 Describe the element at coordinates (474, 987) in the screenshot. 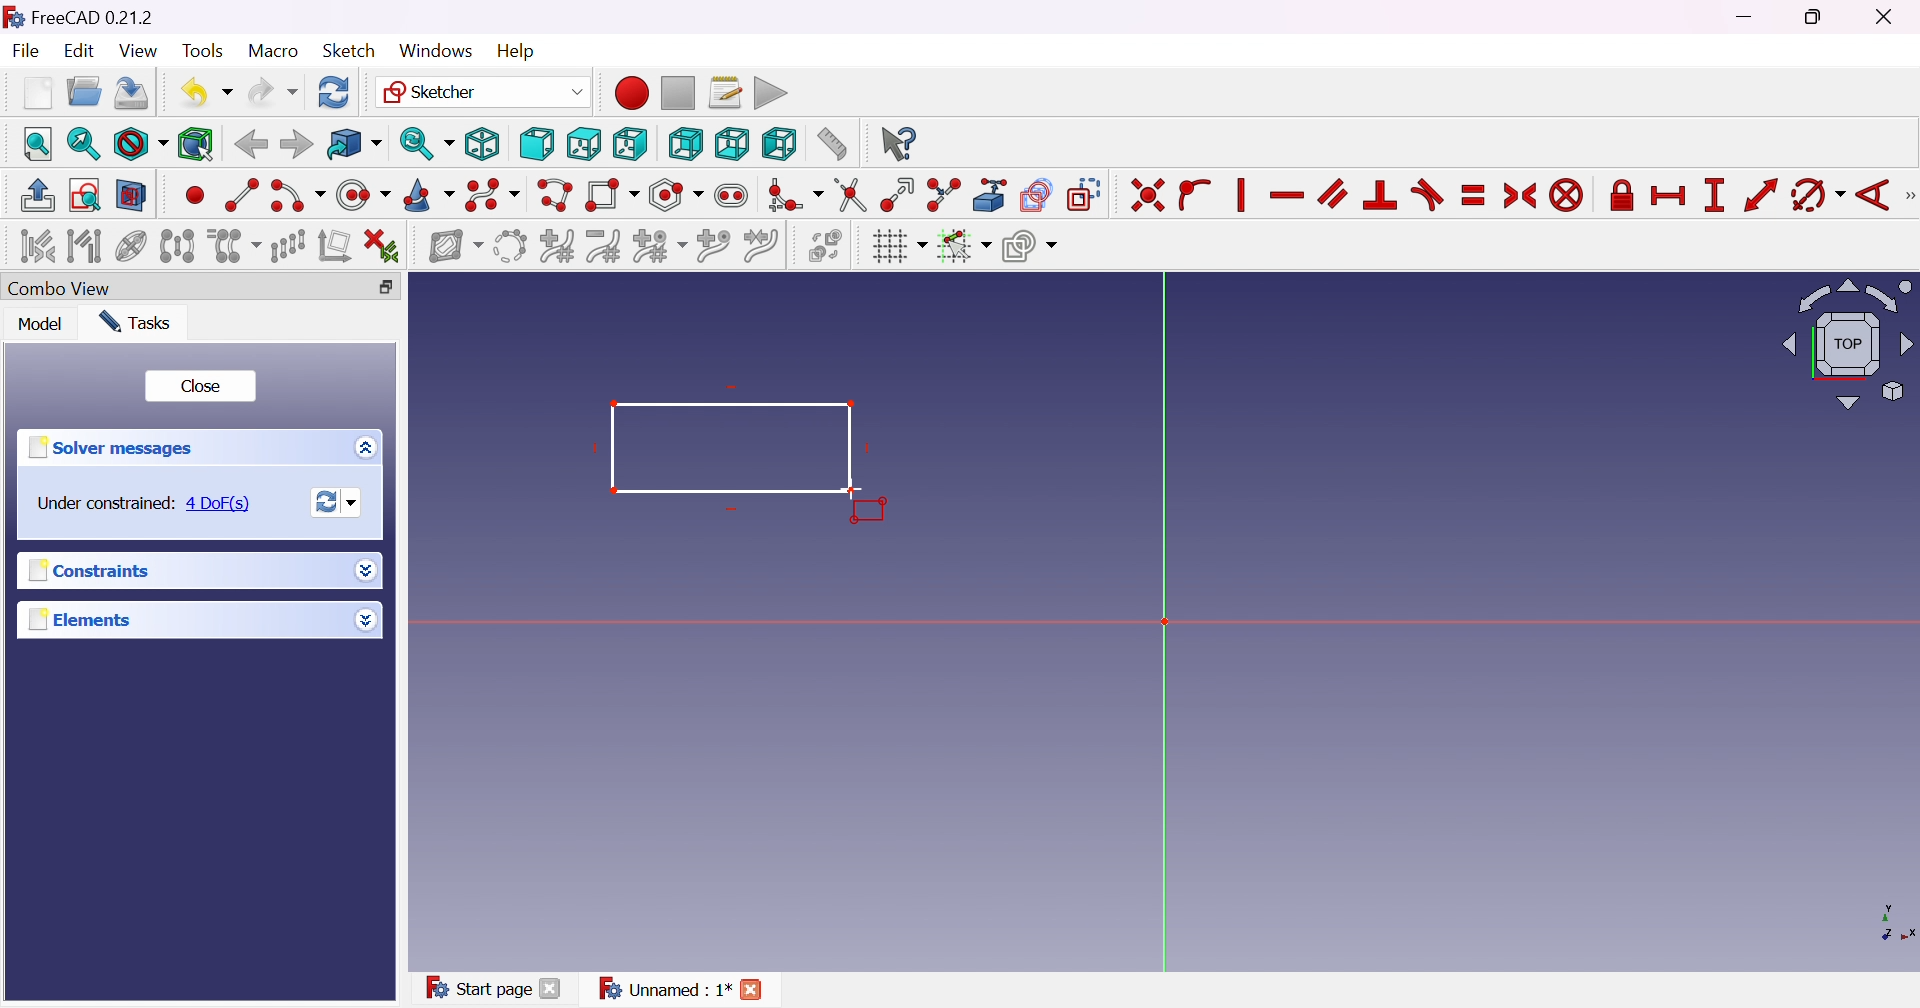

I see `Start page` at that location.